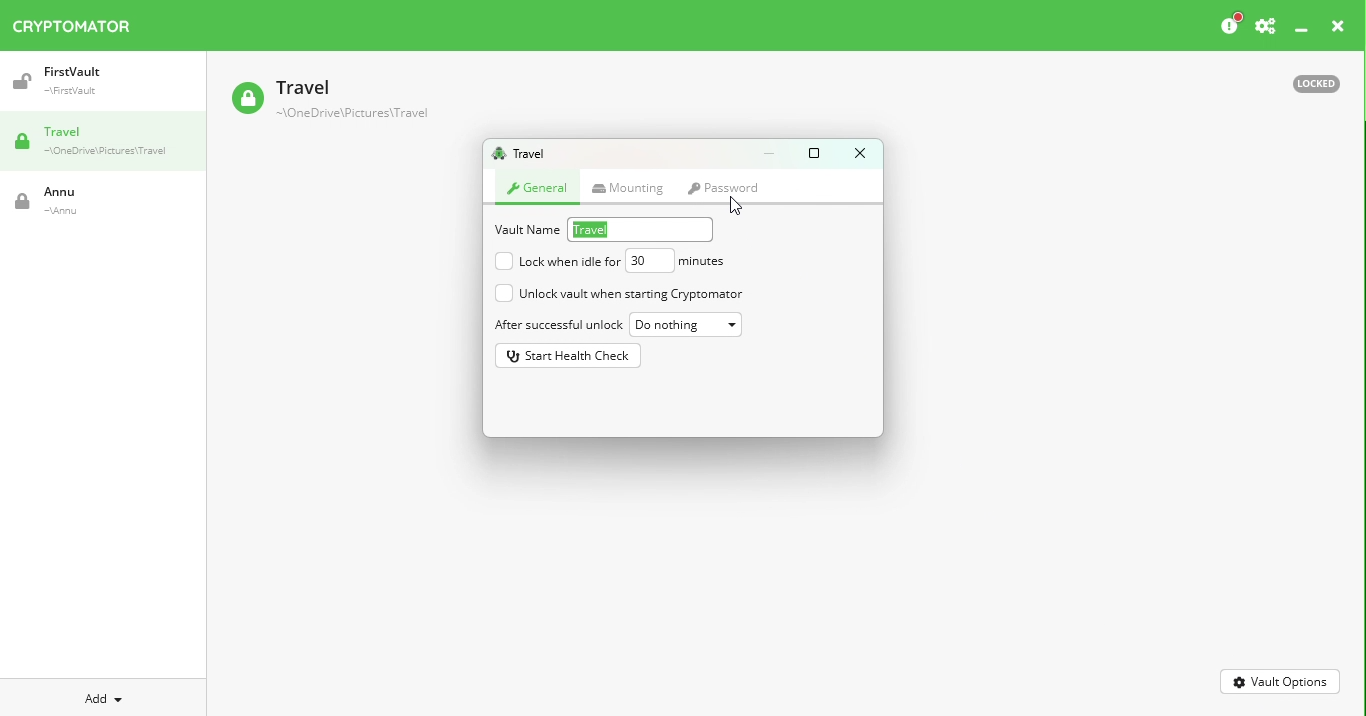 This screenshot has width=1366, height=716. What do you see at coordinates (1307, 82) in the screenshot?
I see `Locked` at bounding box center [1307, 82].